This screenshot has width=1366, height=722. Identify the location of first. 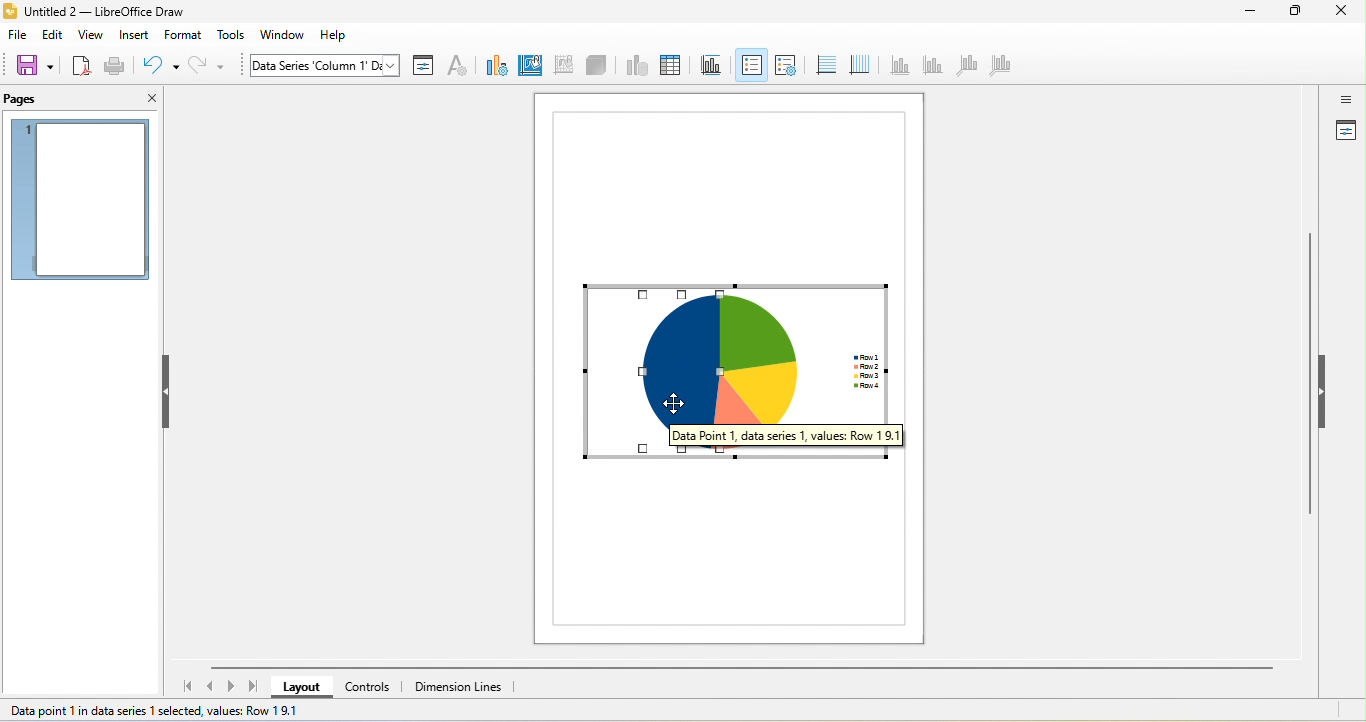
(184, 687).